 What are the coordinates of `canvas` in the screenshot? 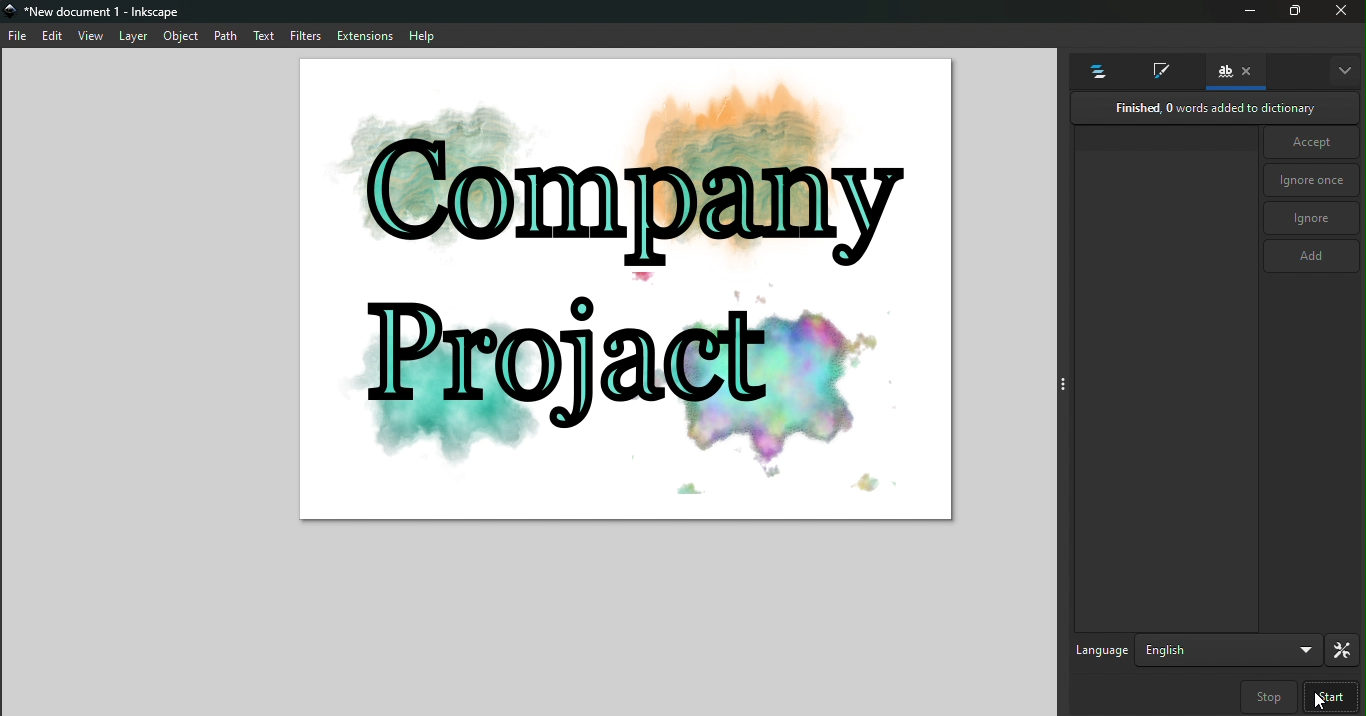 It's located at (634, 298).